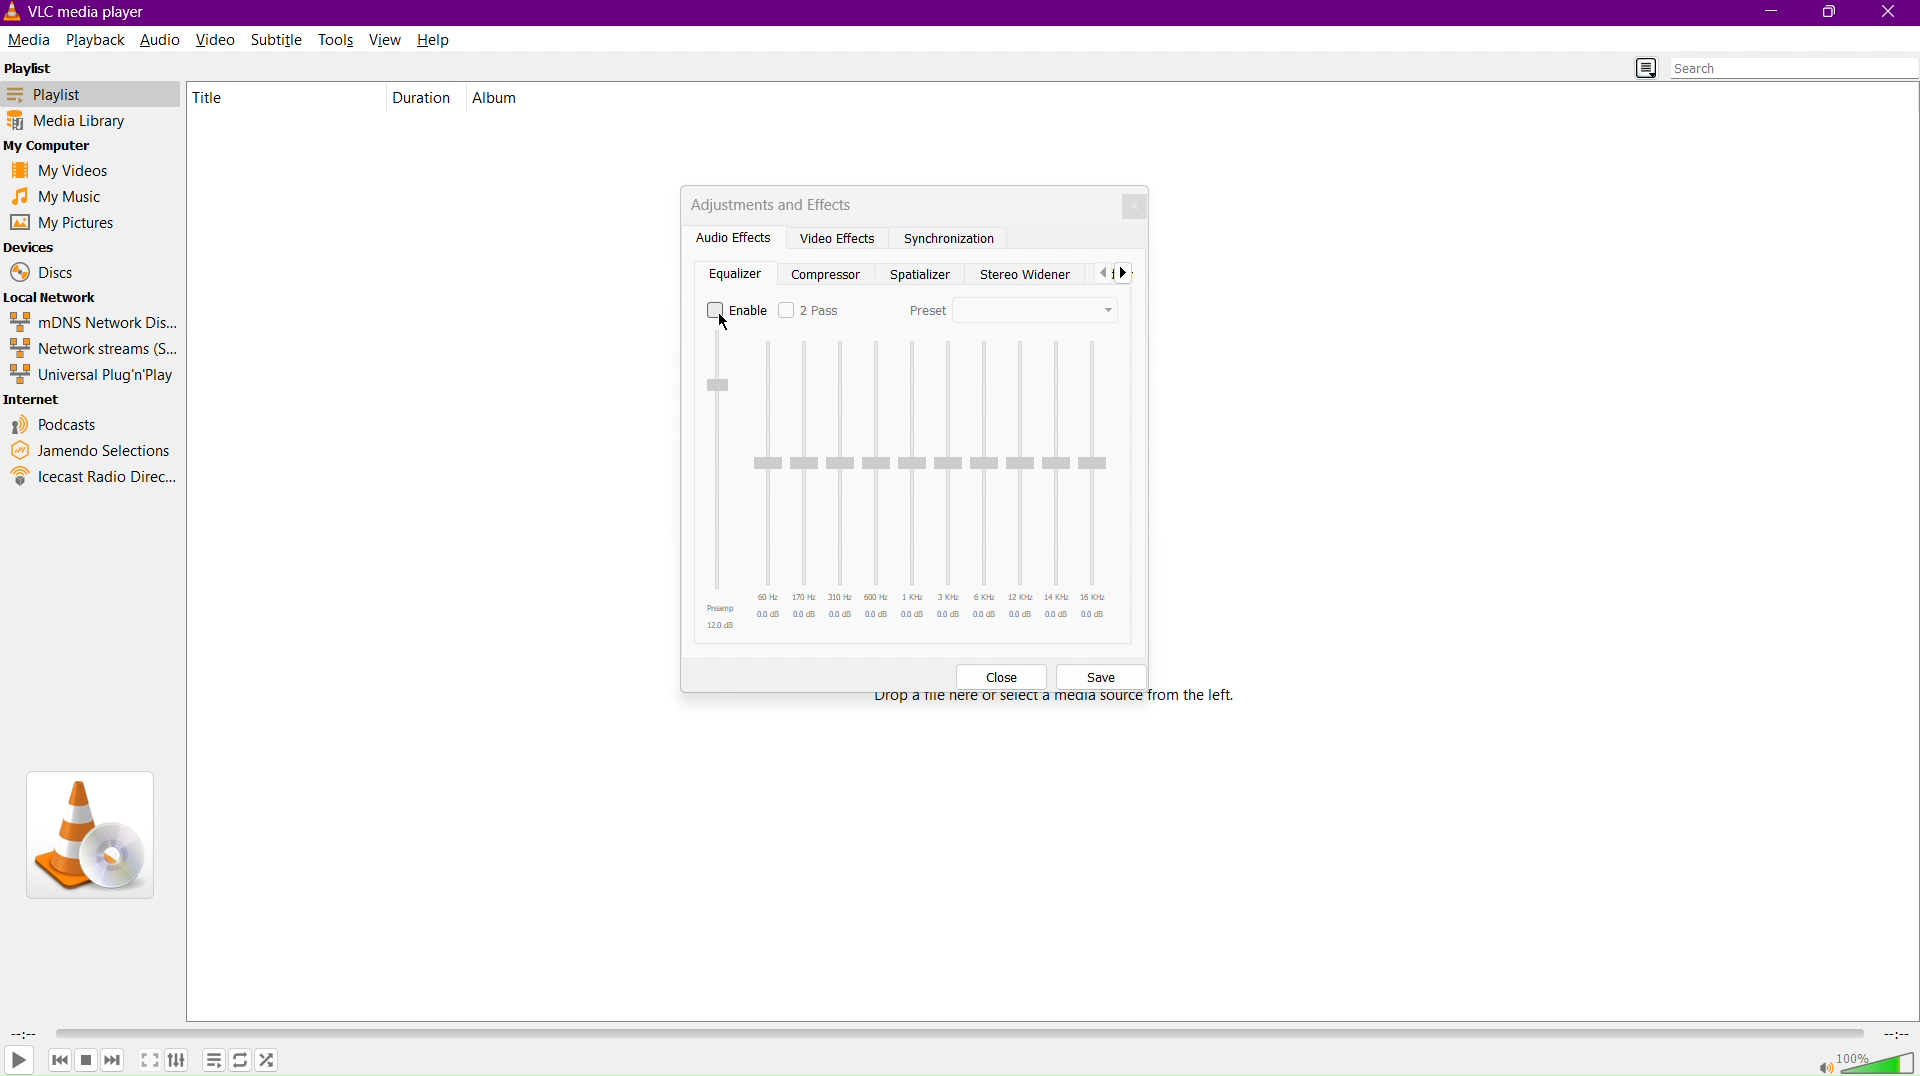  Describe the element at coordinates (92, 450) in the screenshot. I see `Jamendo Selections` at that location.